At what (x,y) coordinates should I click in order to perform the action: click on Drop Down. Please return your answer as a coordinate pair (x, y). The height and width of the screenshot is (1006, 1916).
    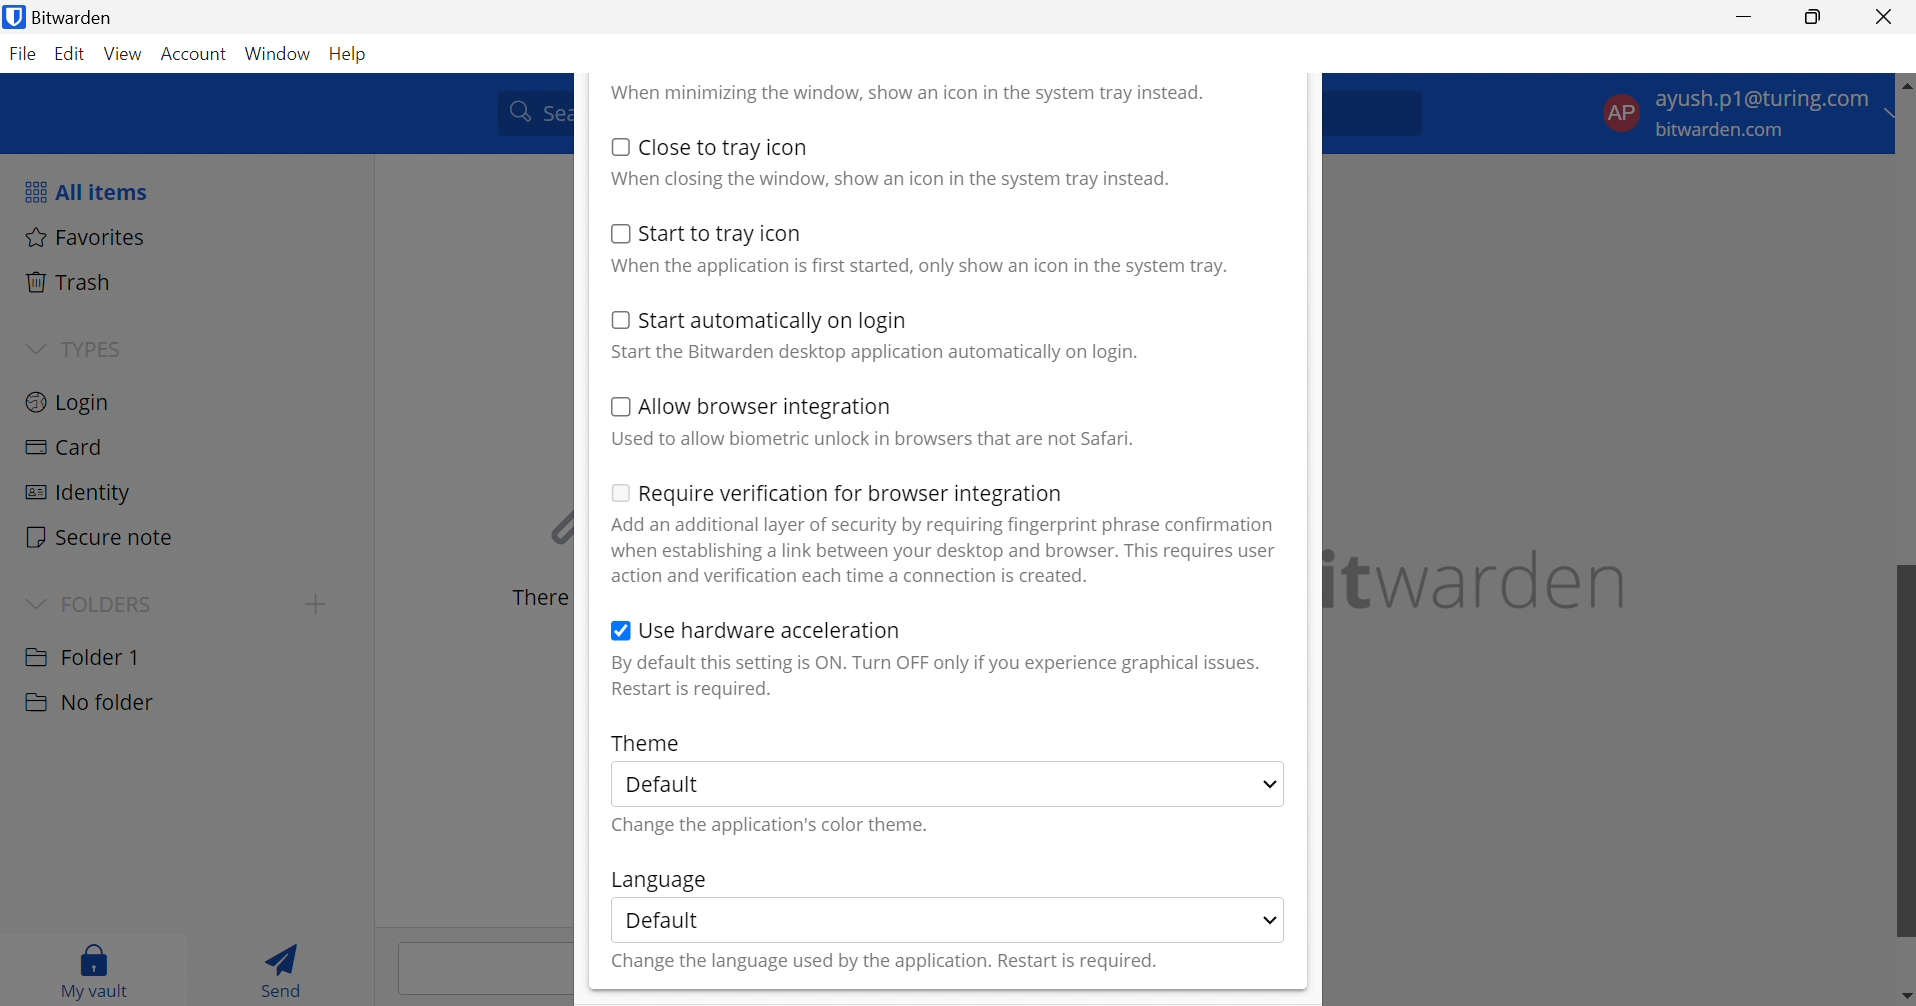
    Looking at the image, I should click on (1271, 918).